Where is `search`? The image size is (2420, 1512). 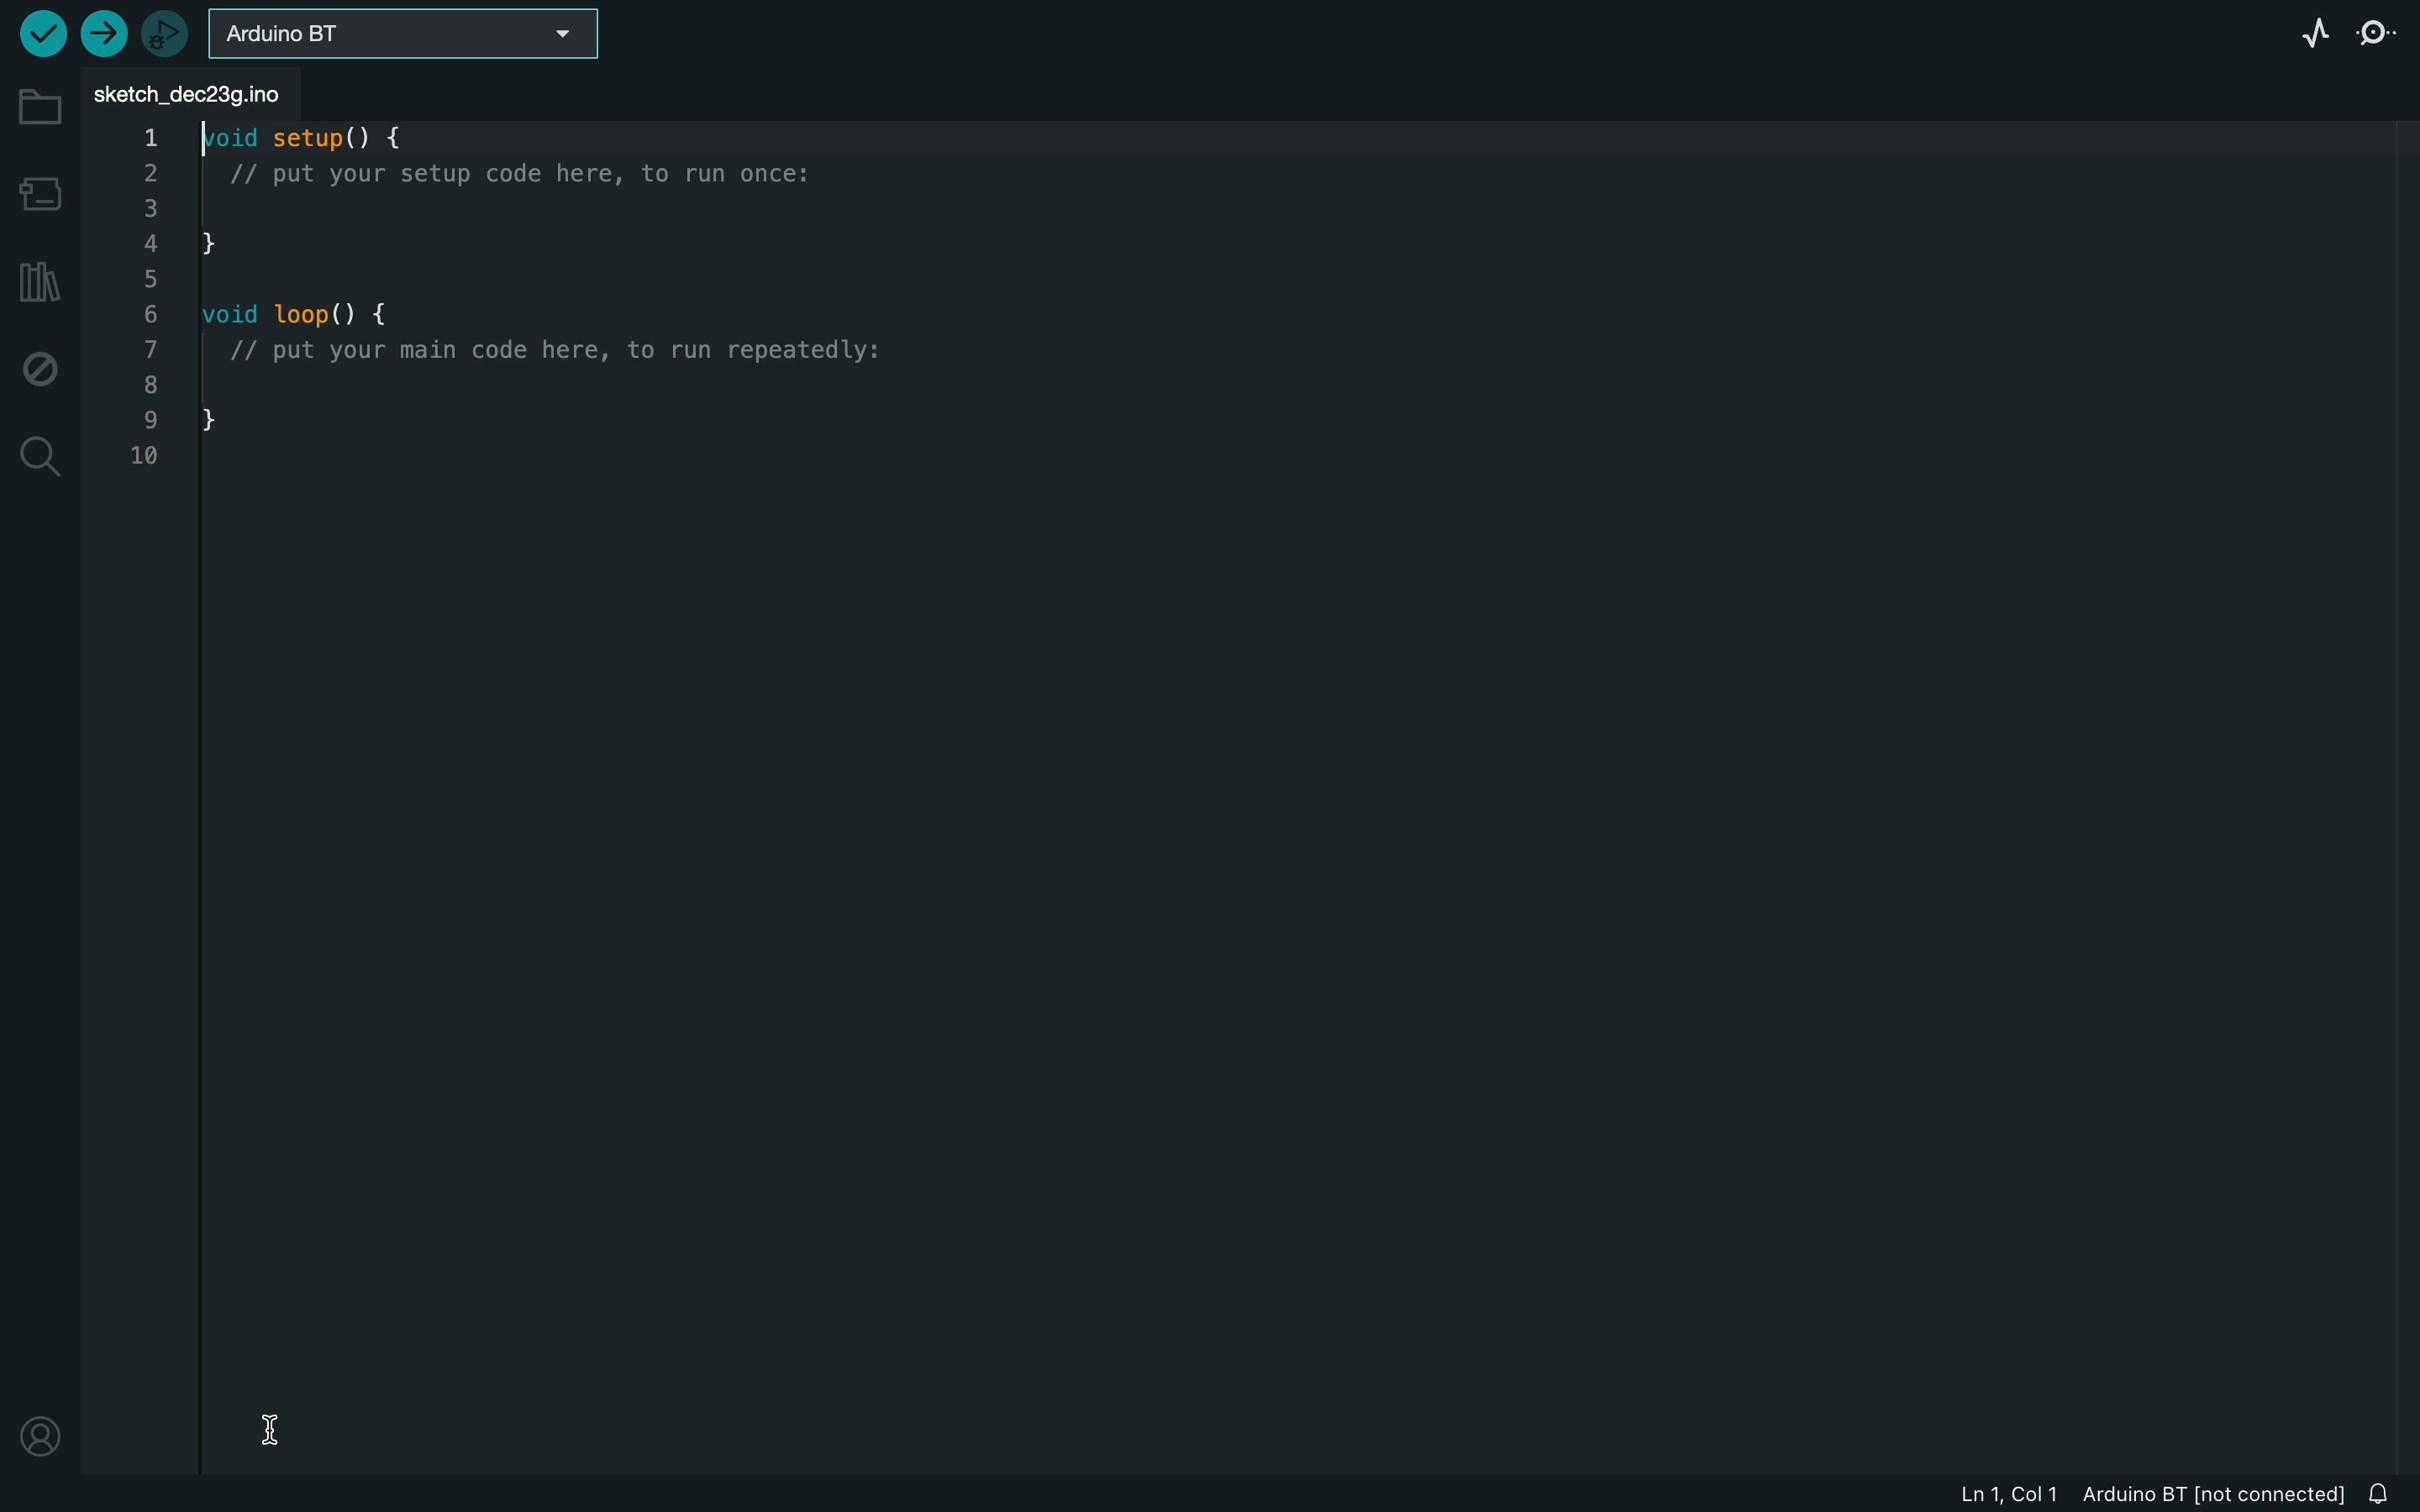
search is located at coordinates (38, 455).